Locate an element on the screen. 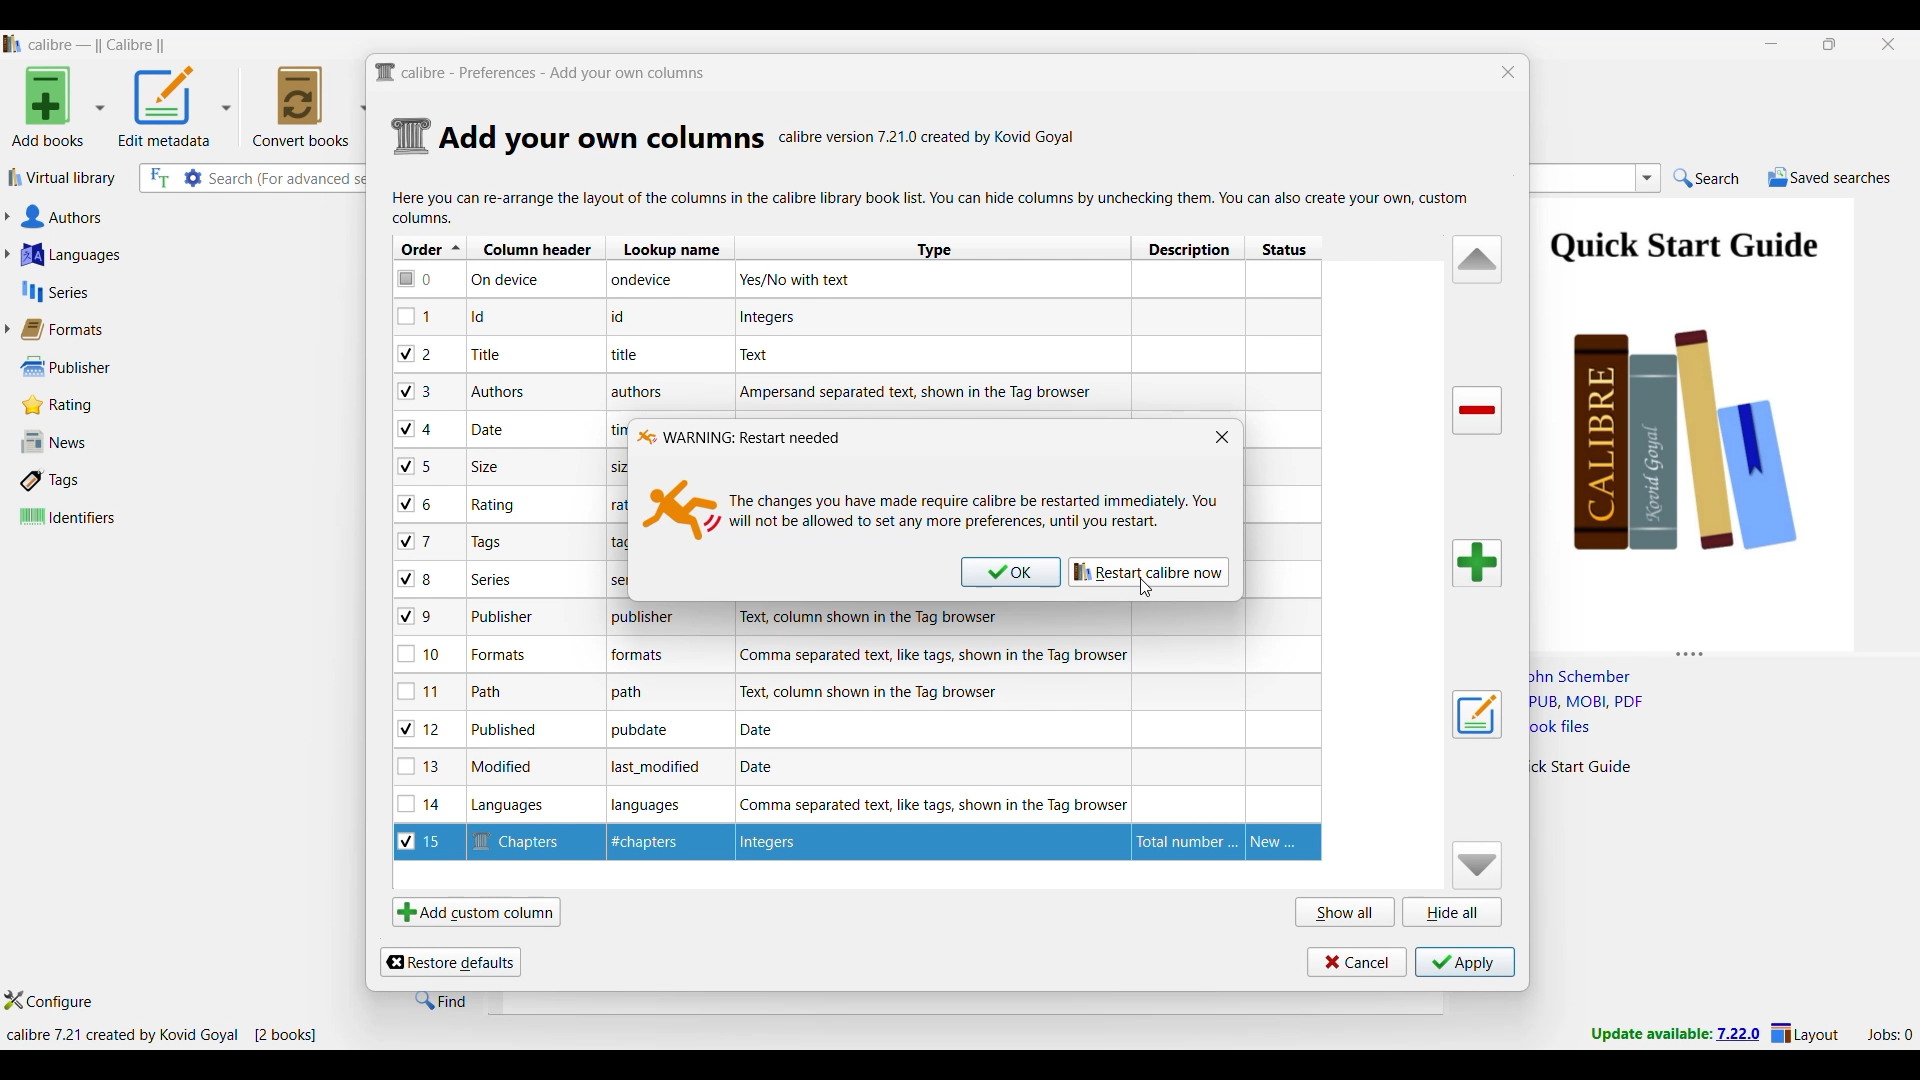 This screenshot has width=1920, height=1080. Title and logo of current window is located at coordinates (541, 73).